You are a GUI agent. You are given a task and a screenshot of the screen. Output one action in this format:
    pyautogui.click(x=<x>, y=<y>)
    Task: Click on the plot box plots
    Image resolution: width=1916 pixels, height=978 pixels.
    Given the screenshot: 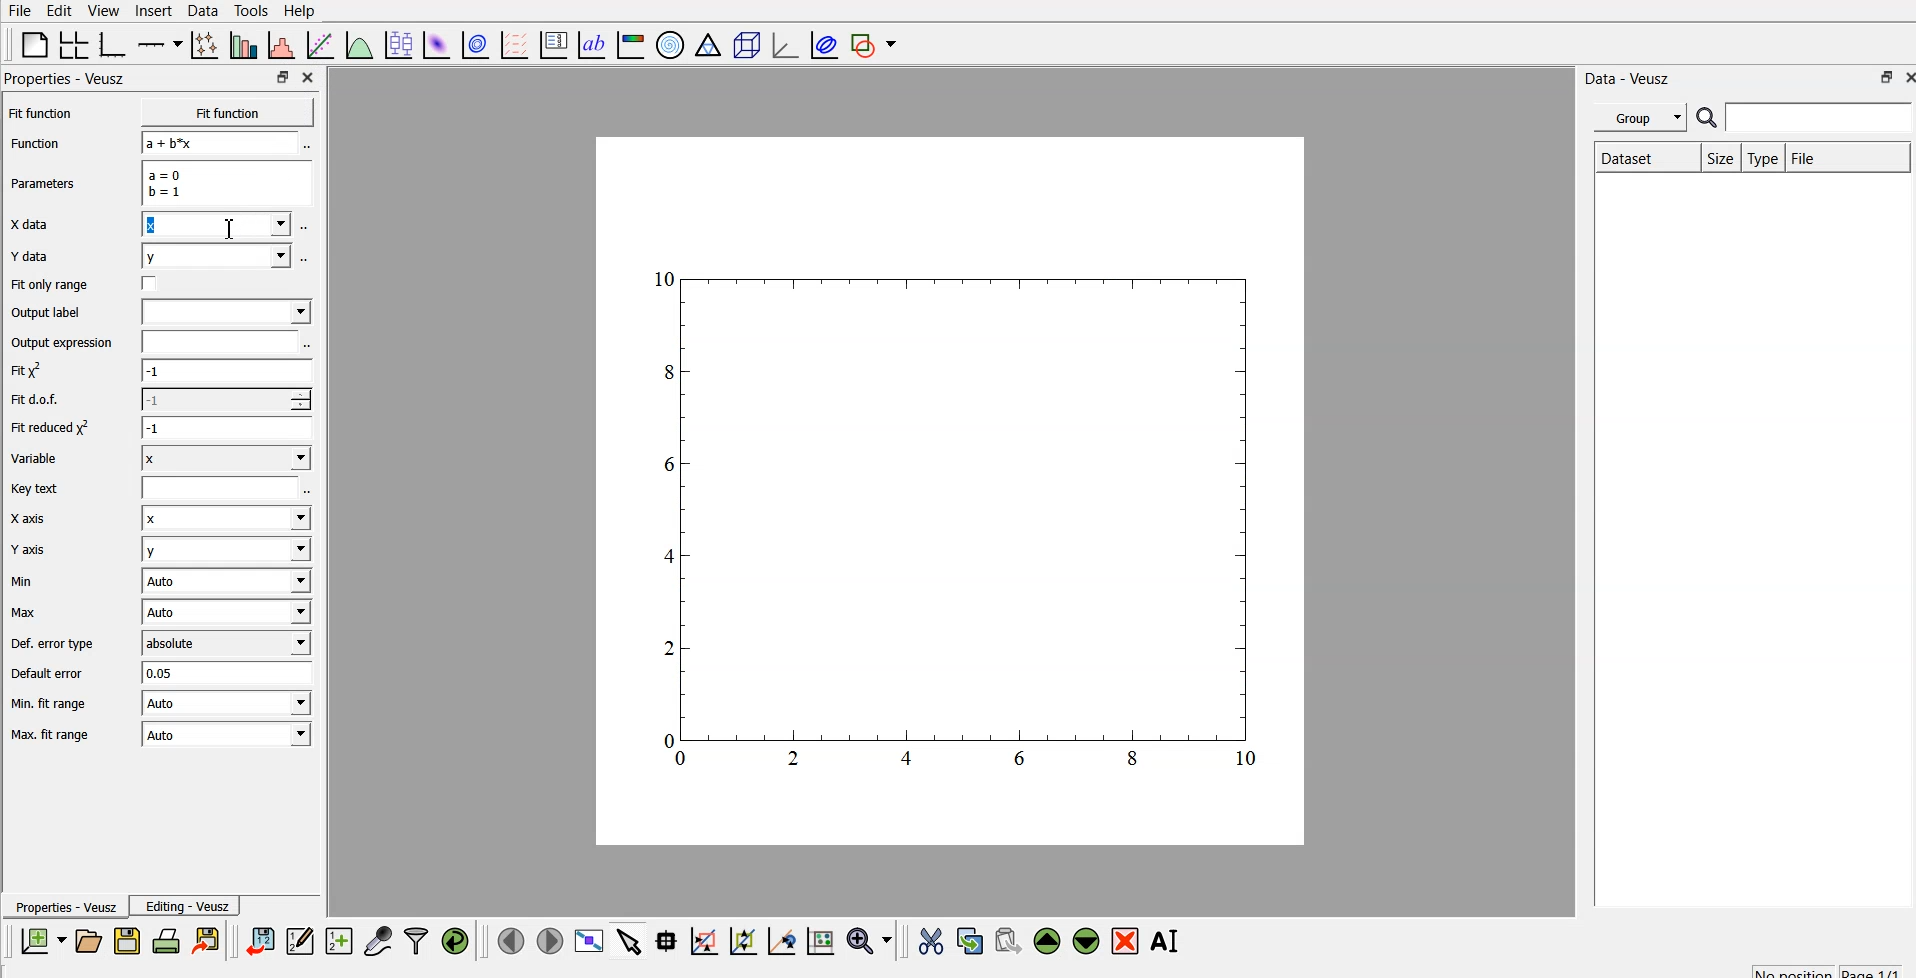 What is the action you would take?
    pyautogui.click(x=399, y=46)
    